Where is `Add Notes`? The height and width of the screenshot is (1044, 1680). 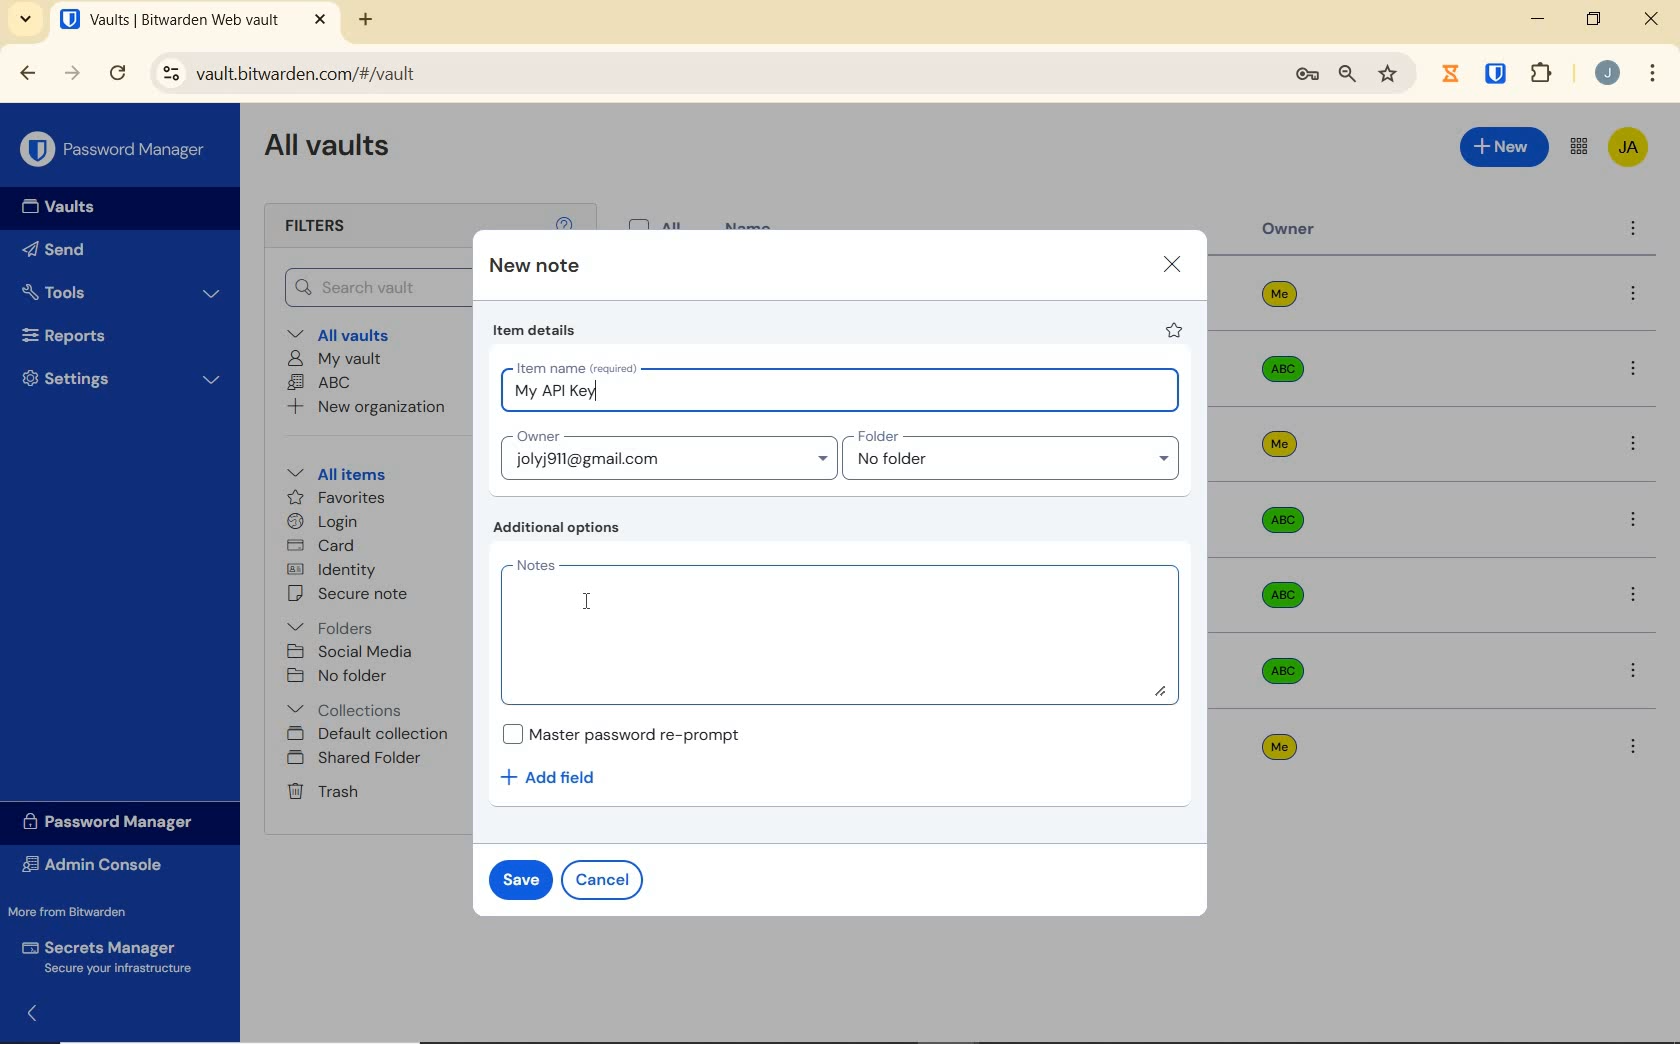
Add Notes is located at coordinates (843, 632).